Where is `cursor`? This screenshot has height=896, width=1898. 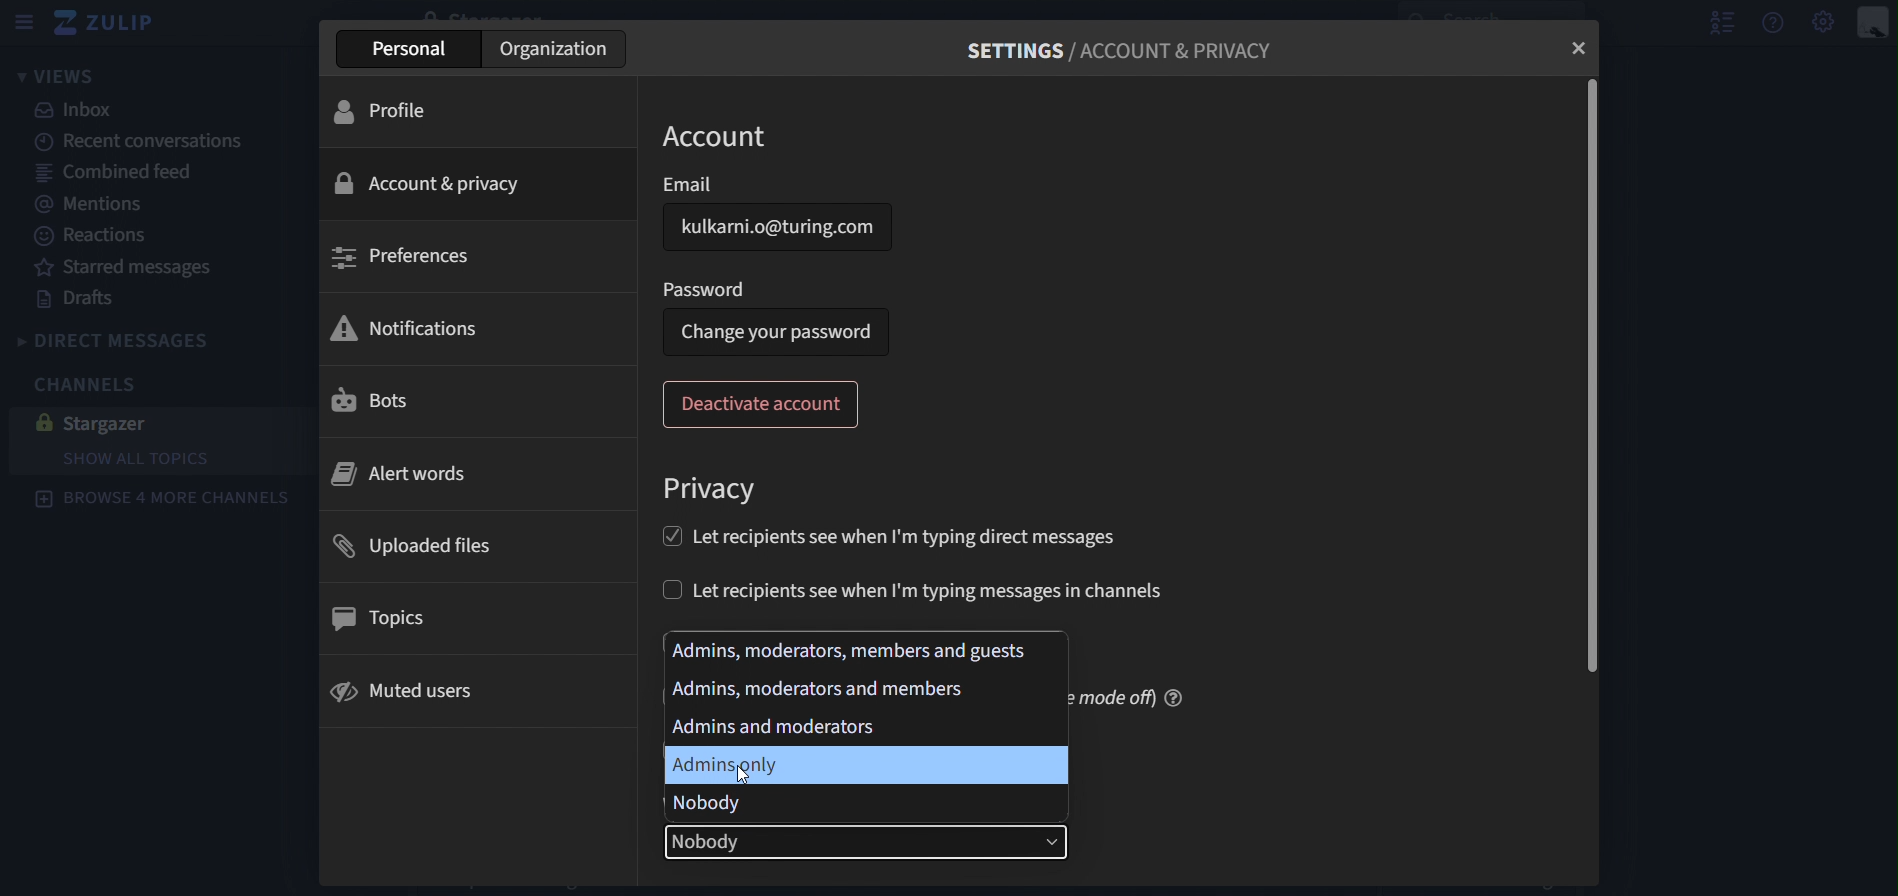 cursor is located at coordinates (744, 773).